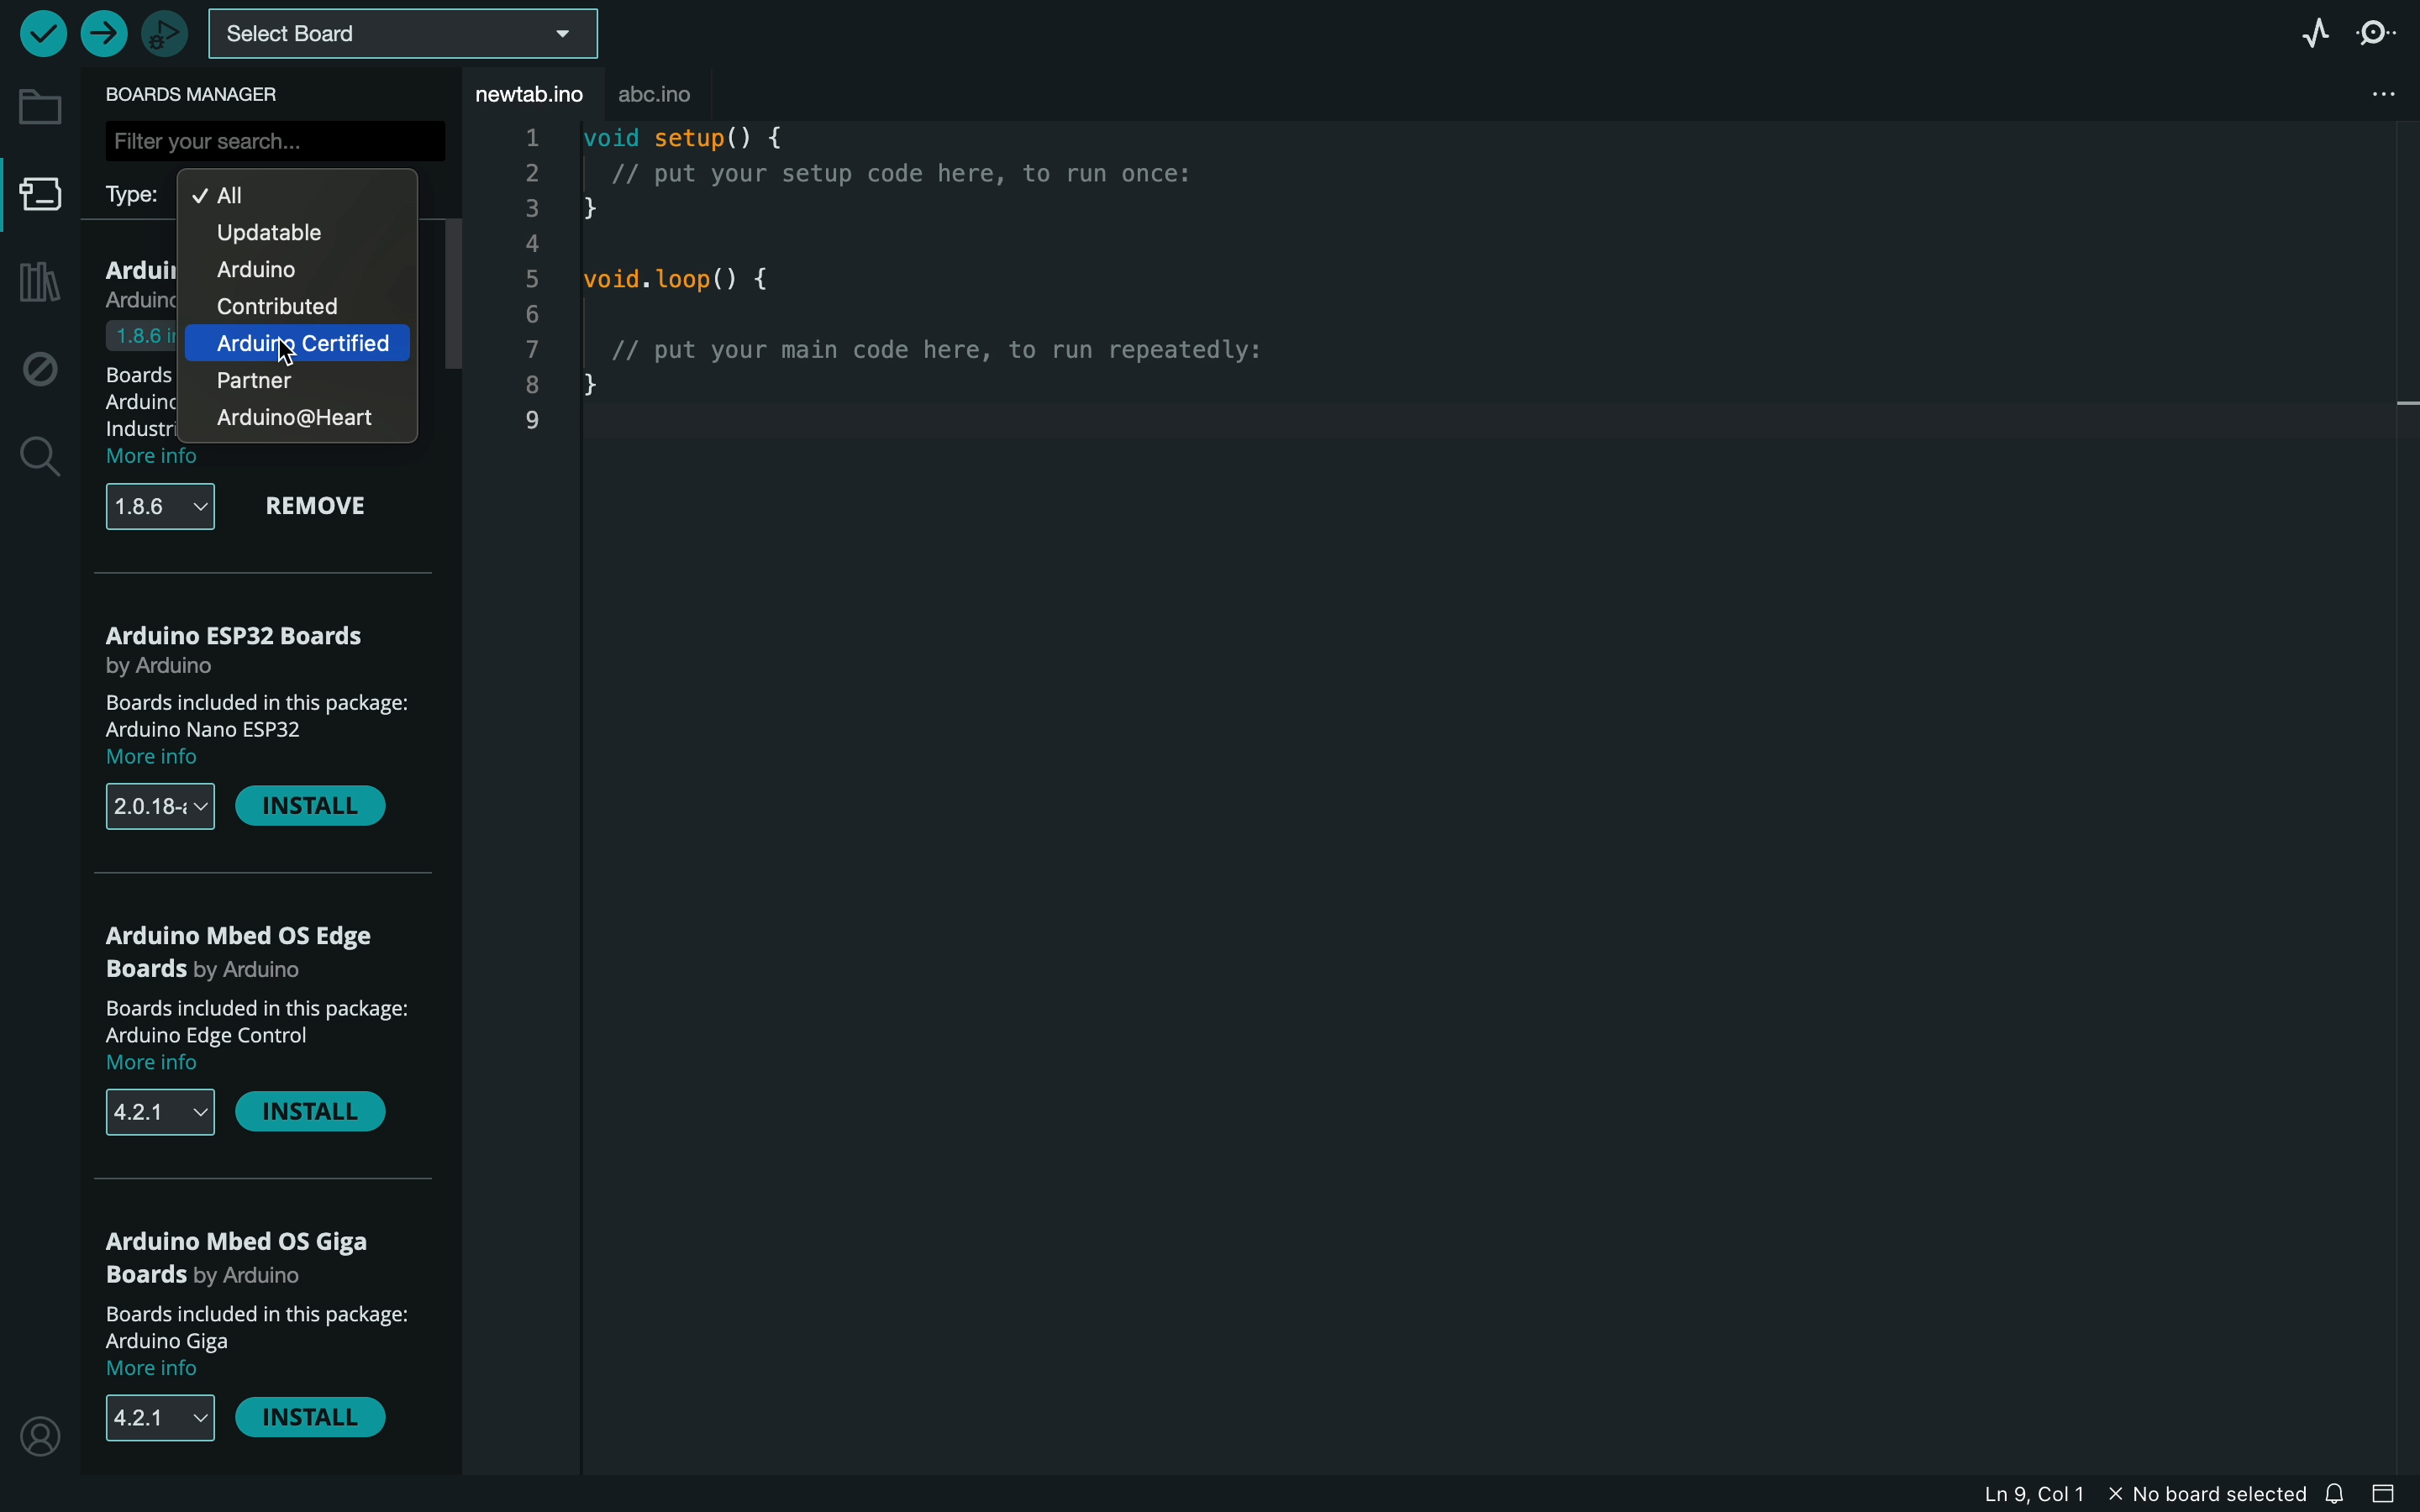 This screenshot has height=1512, width=2420. What do you see at coordinates (525, 93) in the screenshot?
I see `file tab` at bounding box center [525, 93].